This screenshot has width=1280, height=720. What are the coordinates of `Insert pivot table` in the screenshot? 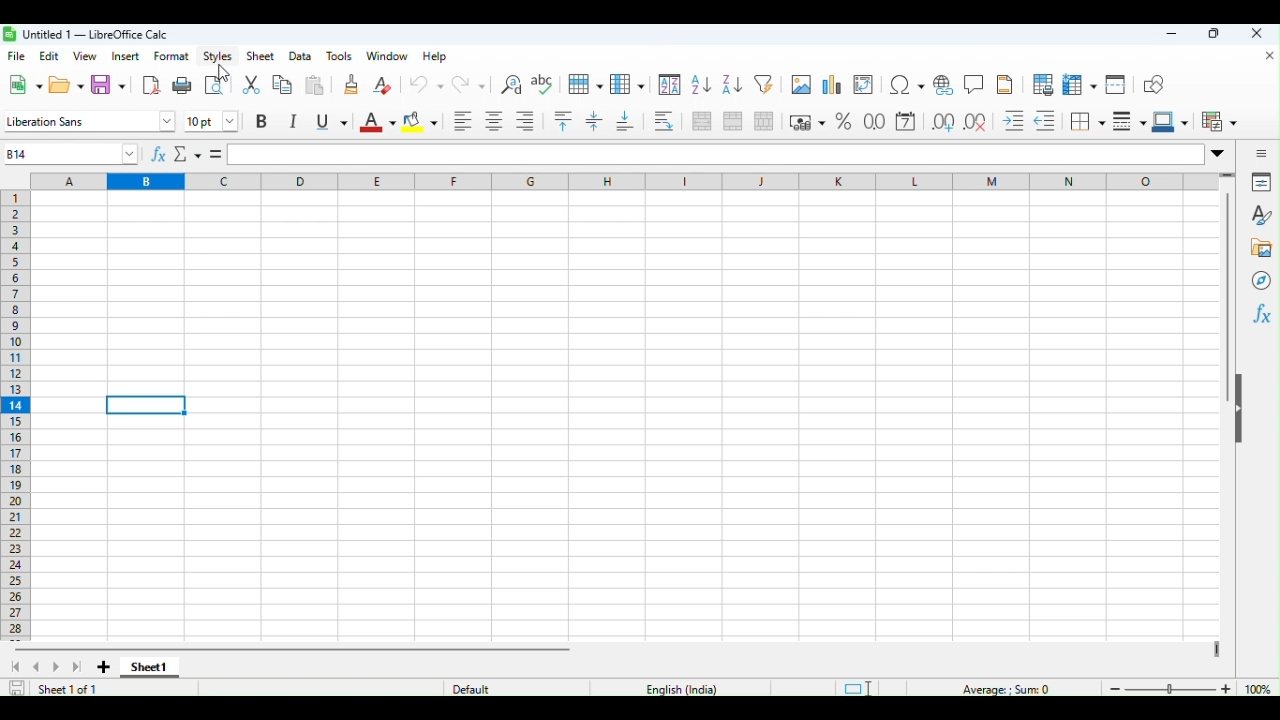 It's located at (866, 85).